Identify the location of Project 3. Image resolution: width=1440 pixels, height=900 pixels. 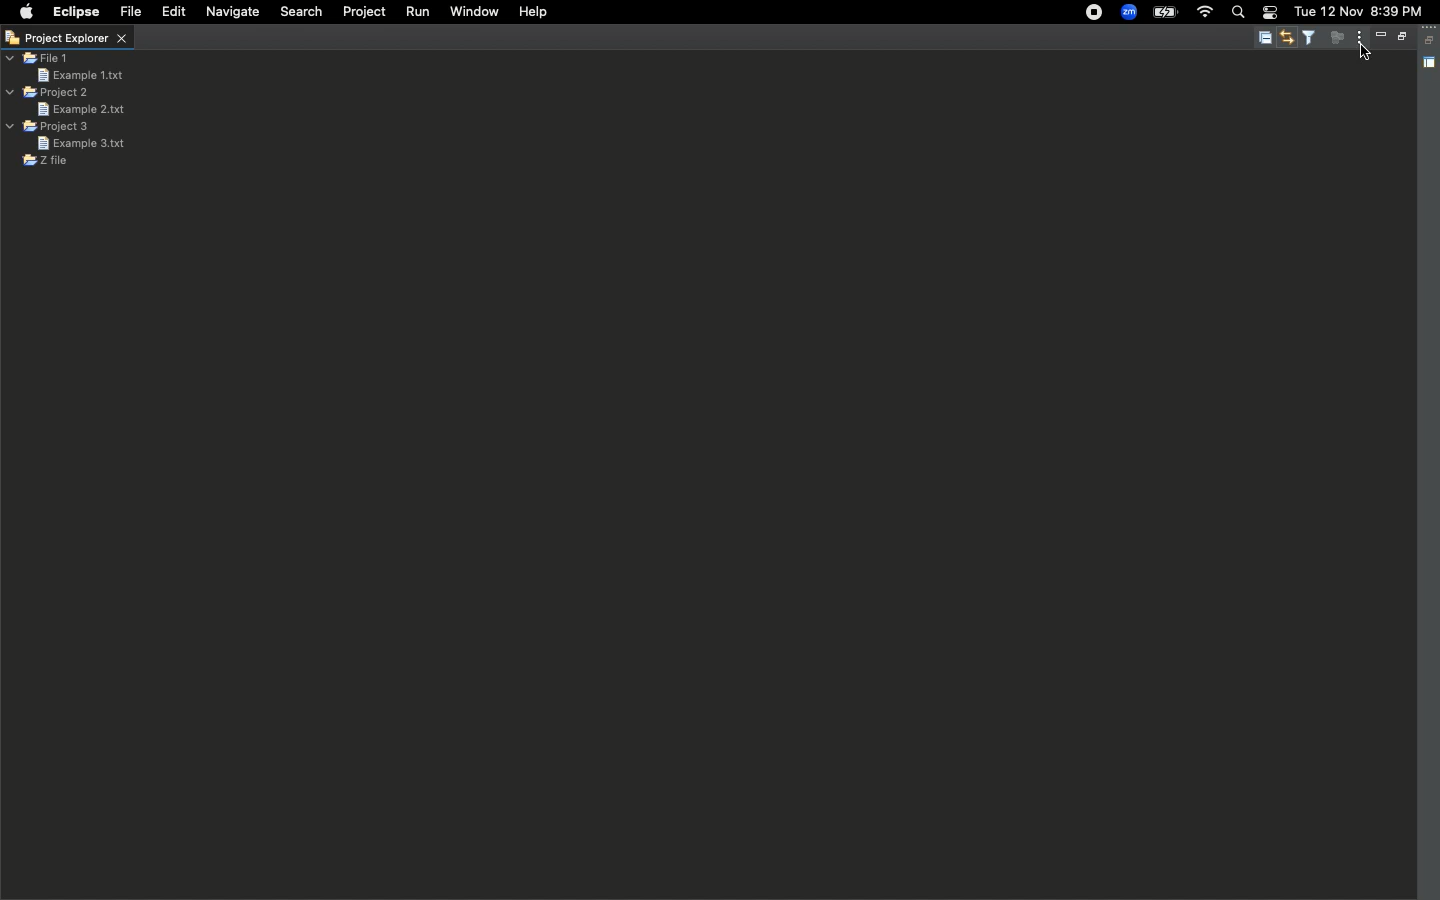
(50, 127).